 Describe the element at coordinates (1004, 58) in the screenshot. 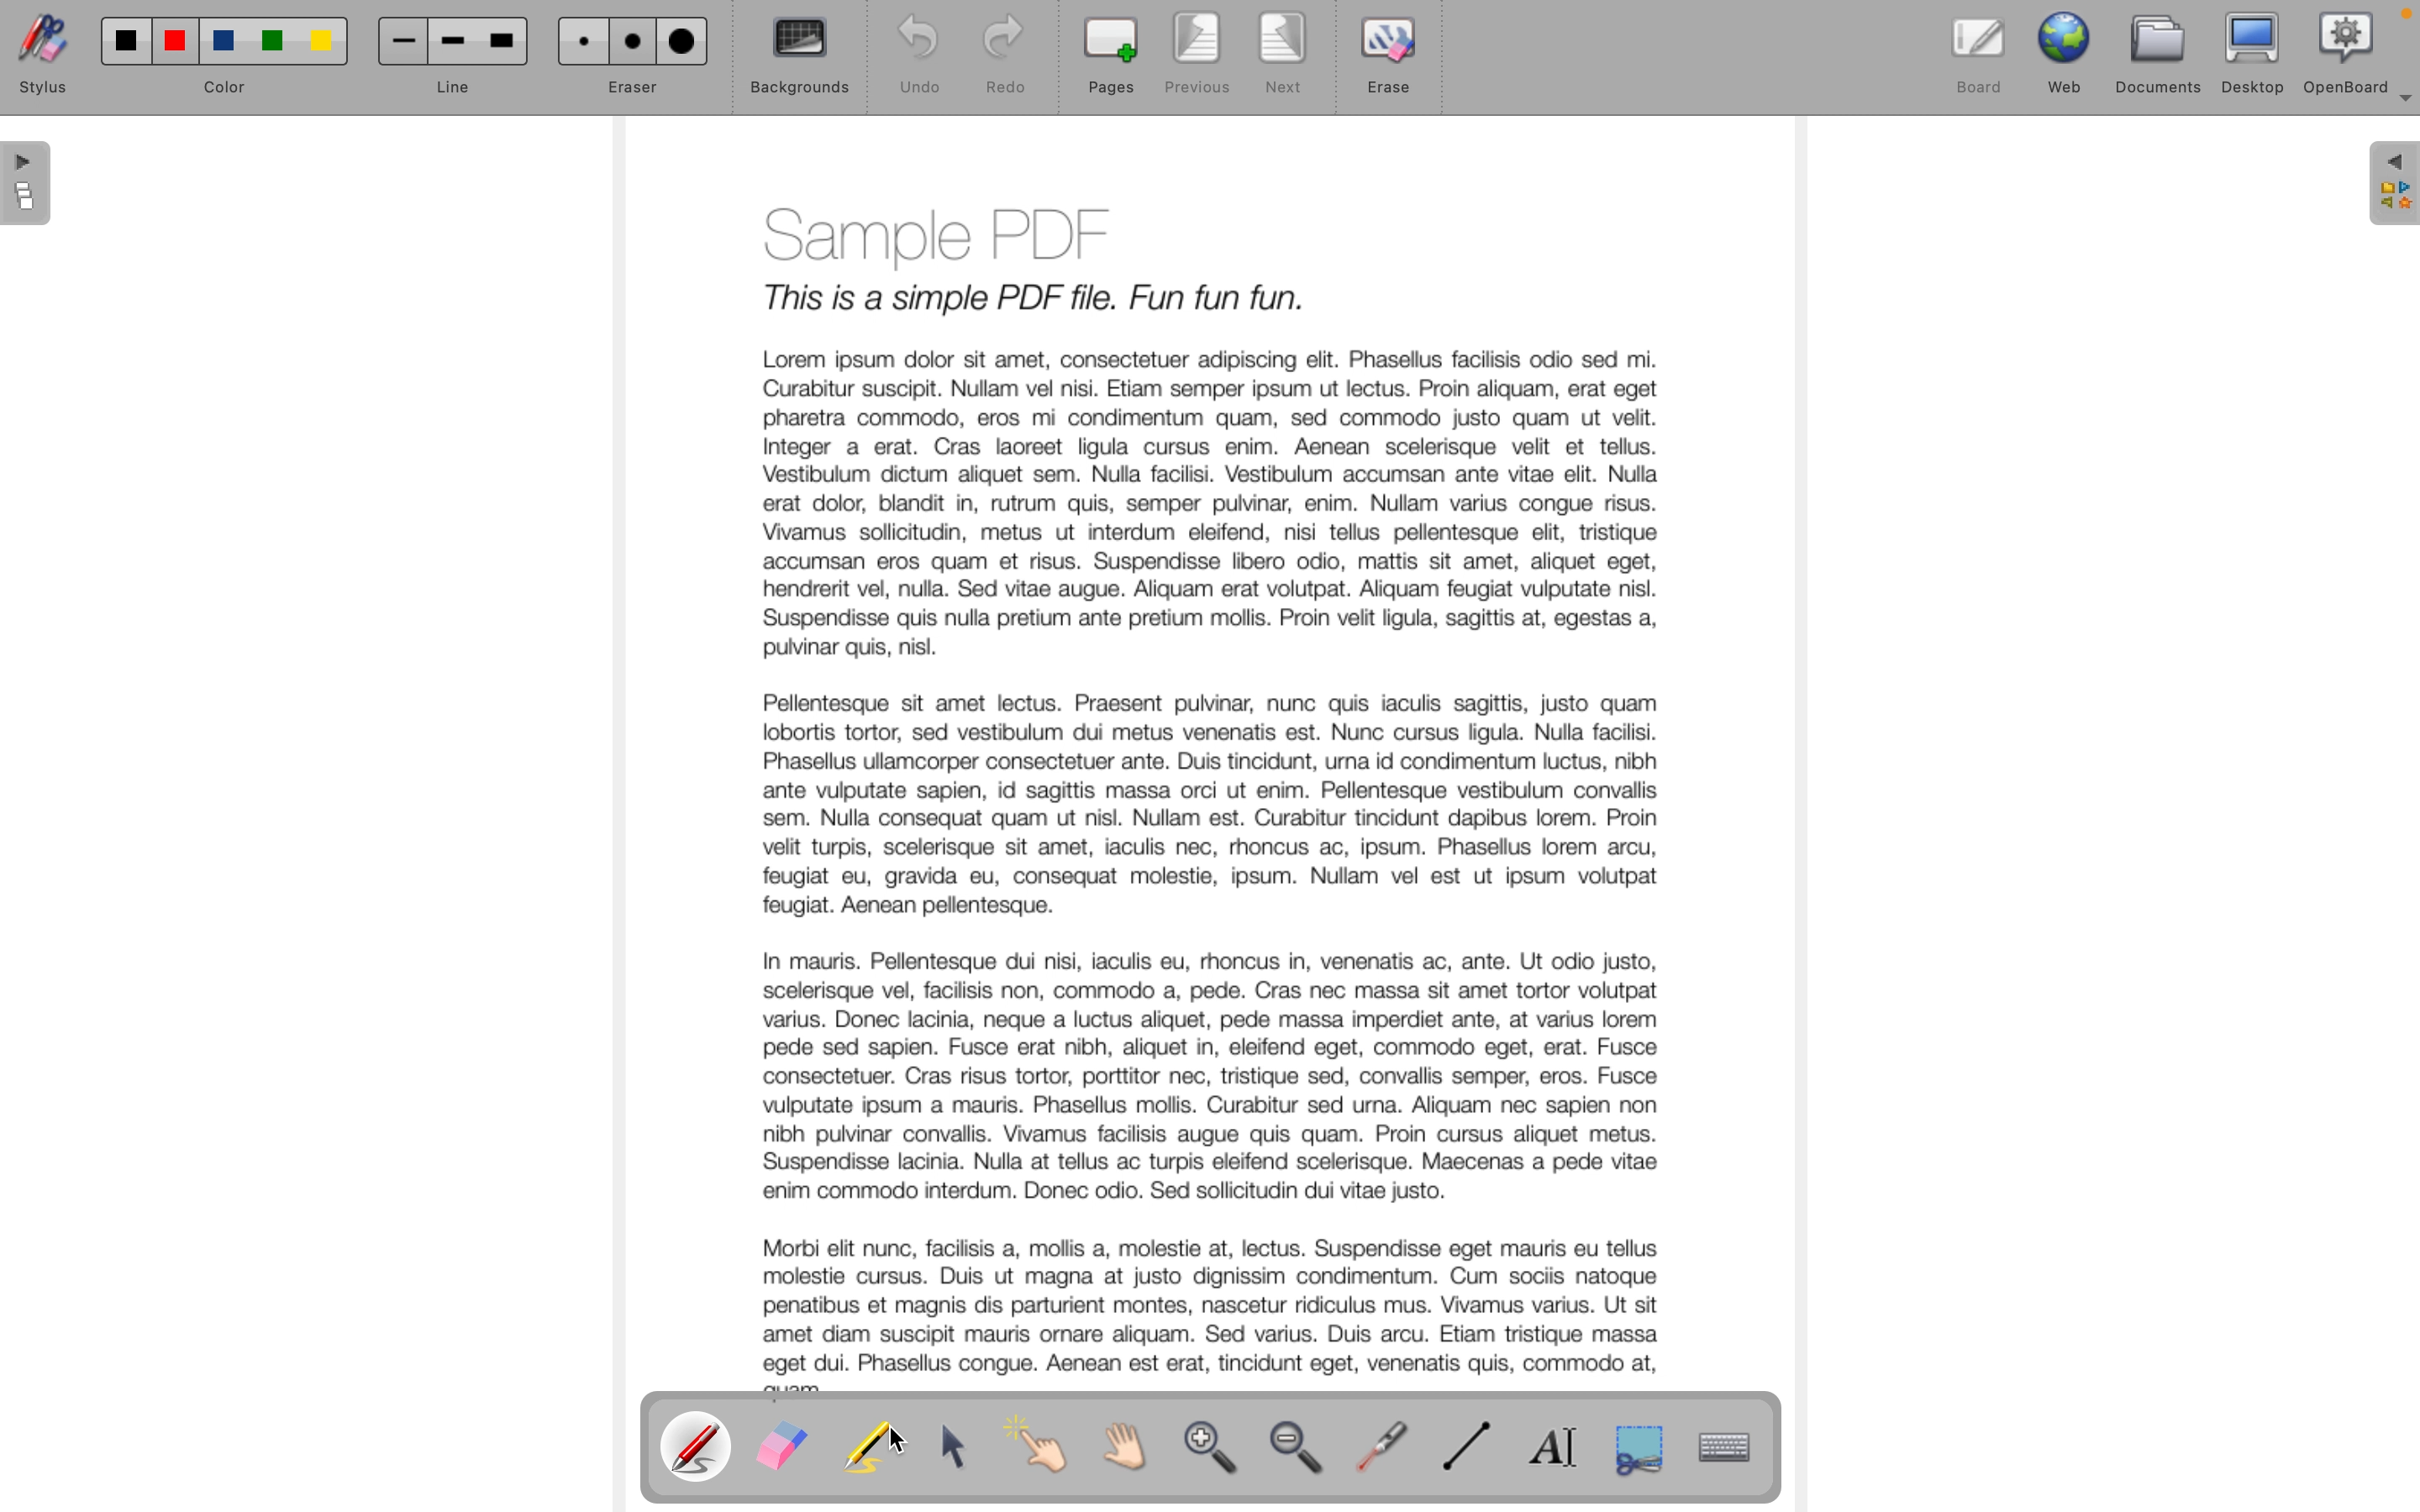

I see `redo` at that location.